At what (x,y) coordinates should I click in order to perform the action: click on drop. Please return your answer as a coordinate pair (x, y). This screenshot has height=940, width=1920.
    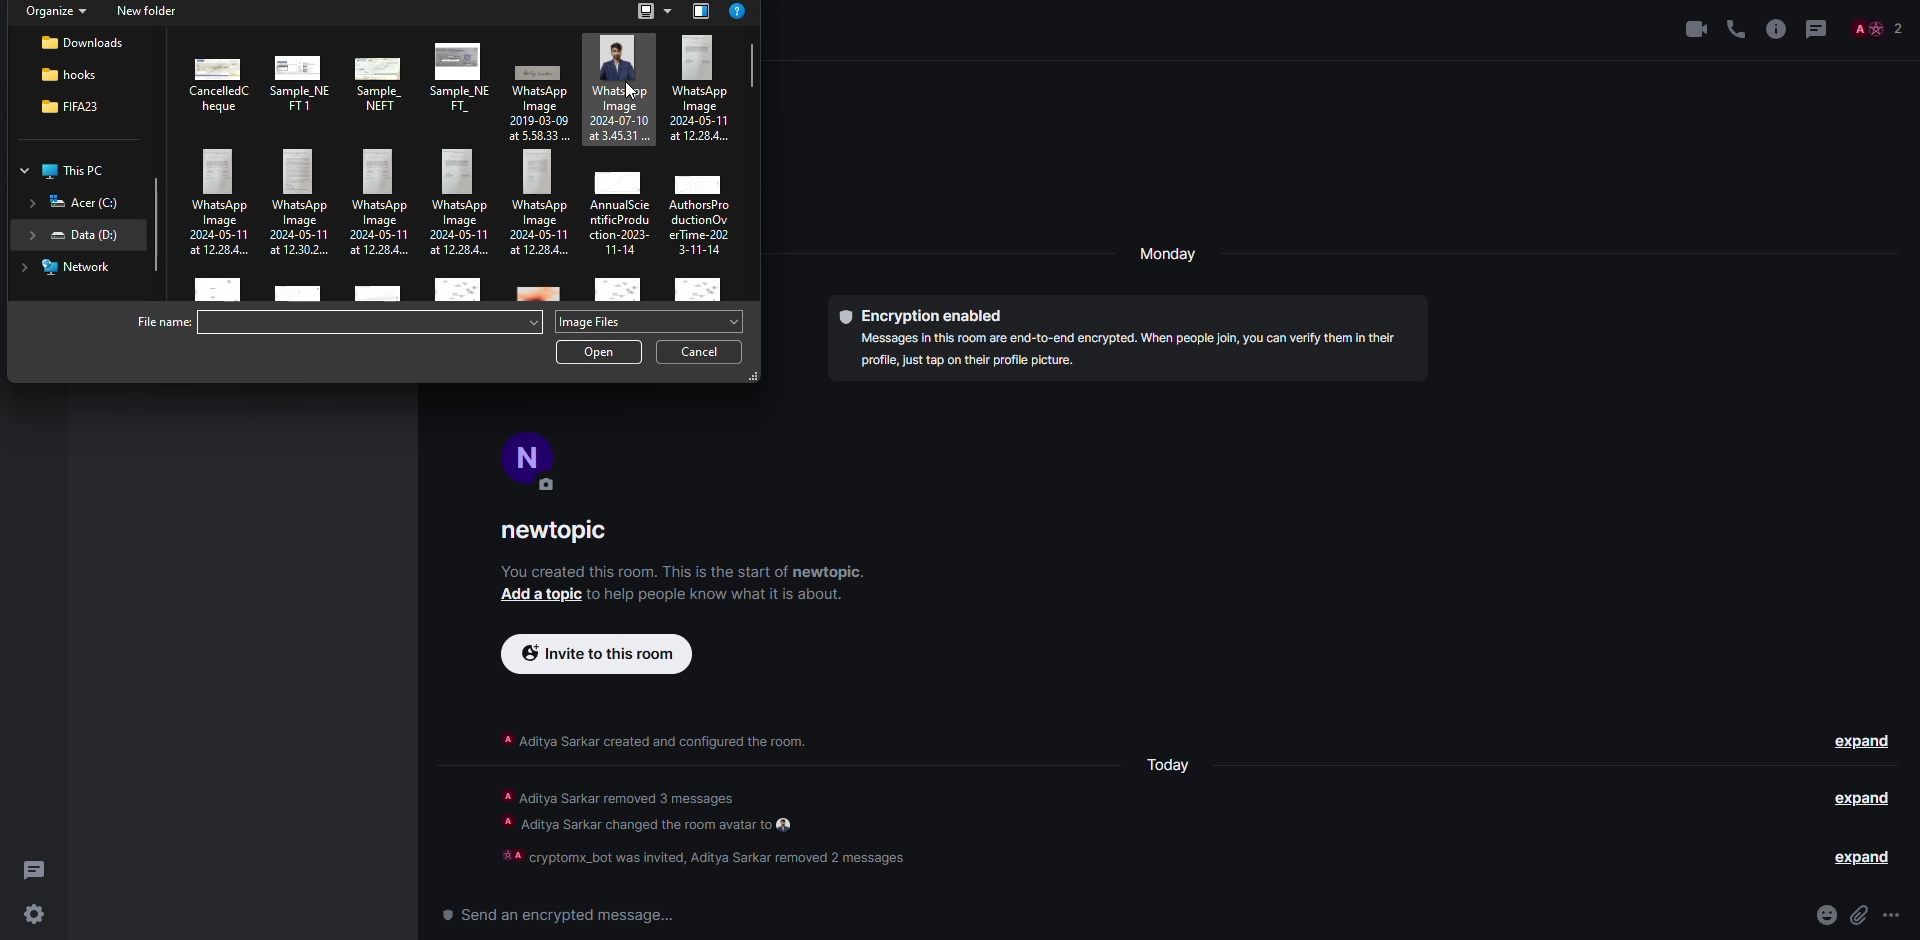
    Looking at the image, I should click on (735, 321).